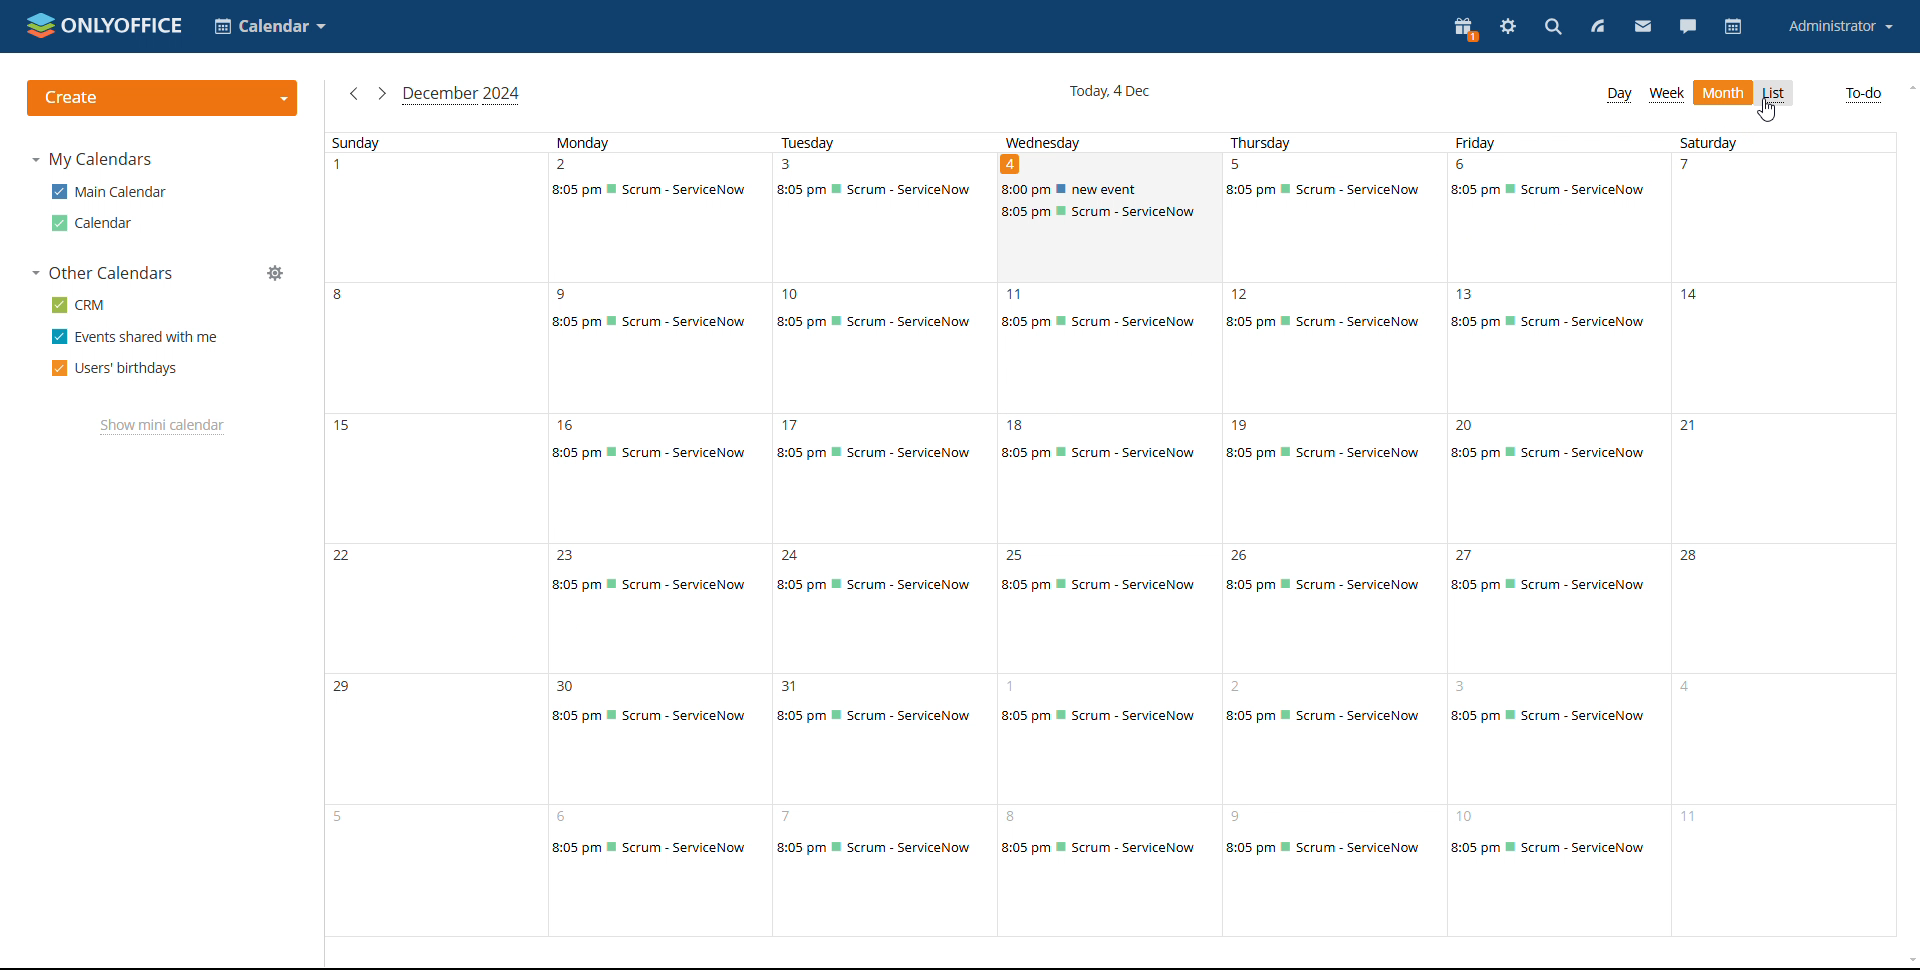 This screenshot has height=970, width=1920. I want to click on create, so click(163, 98).